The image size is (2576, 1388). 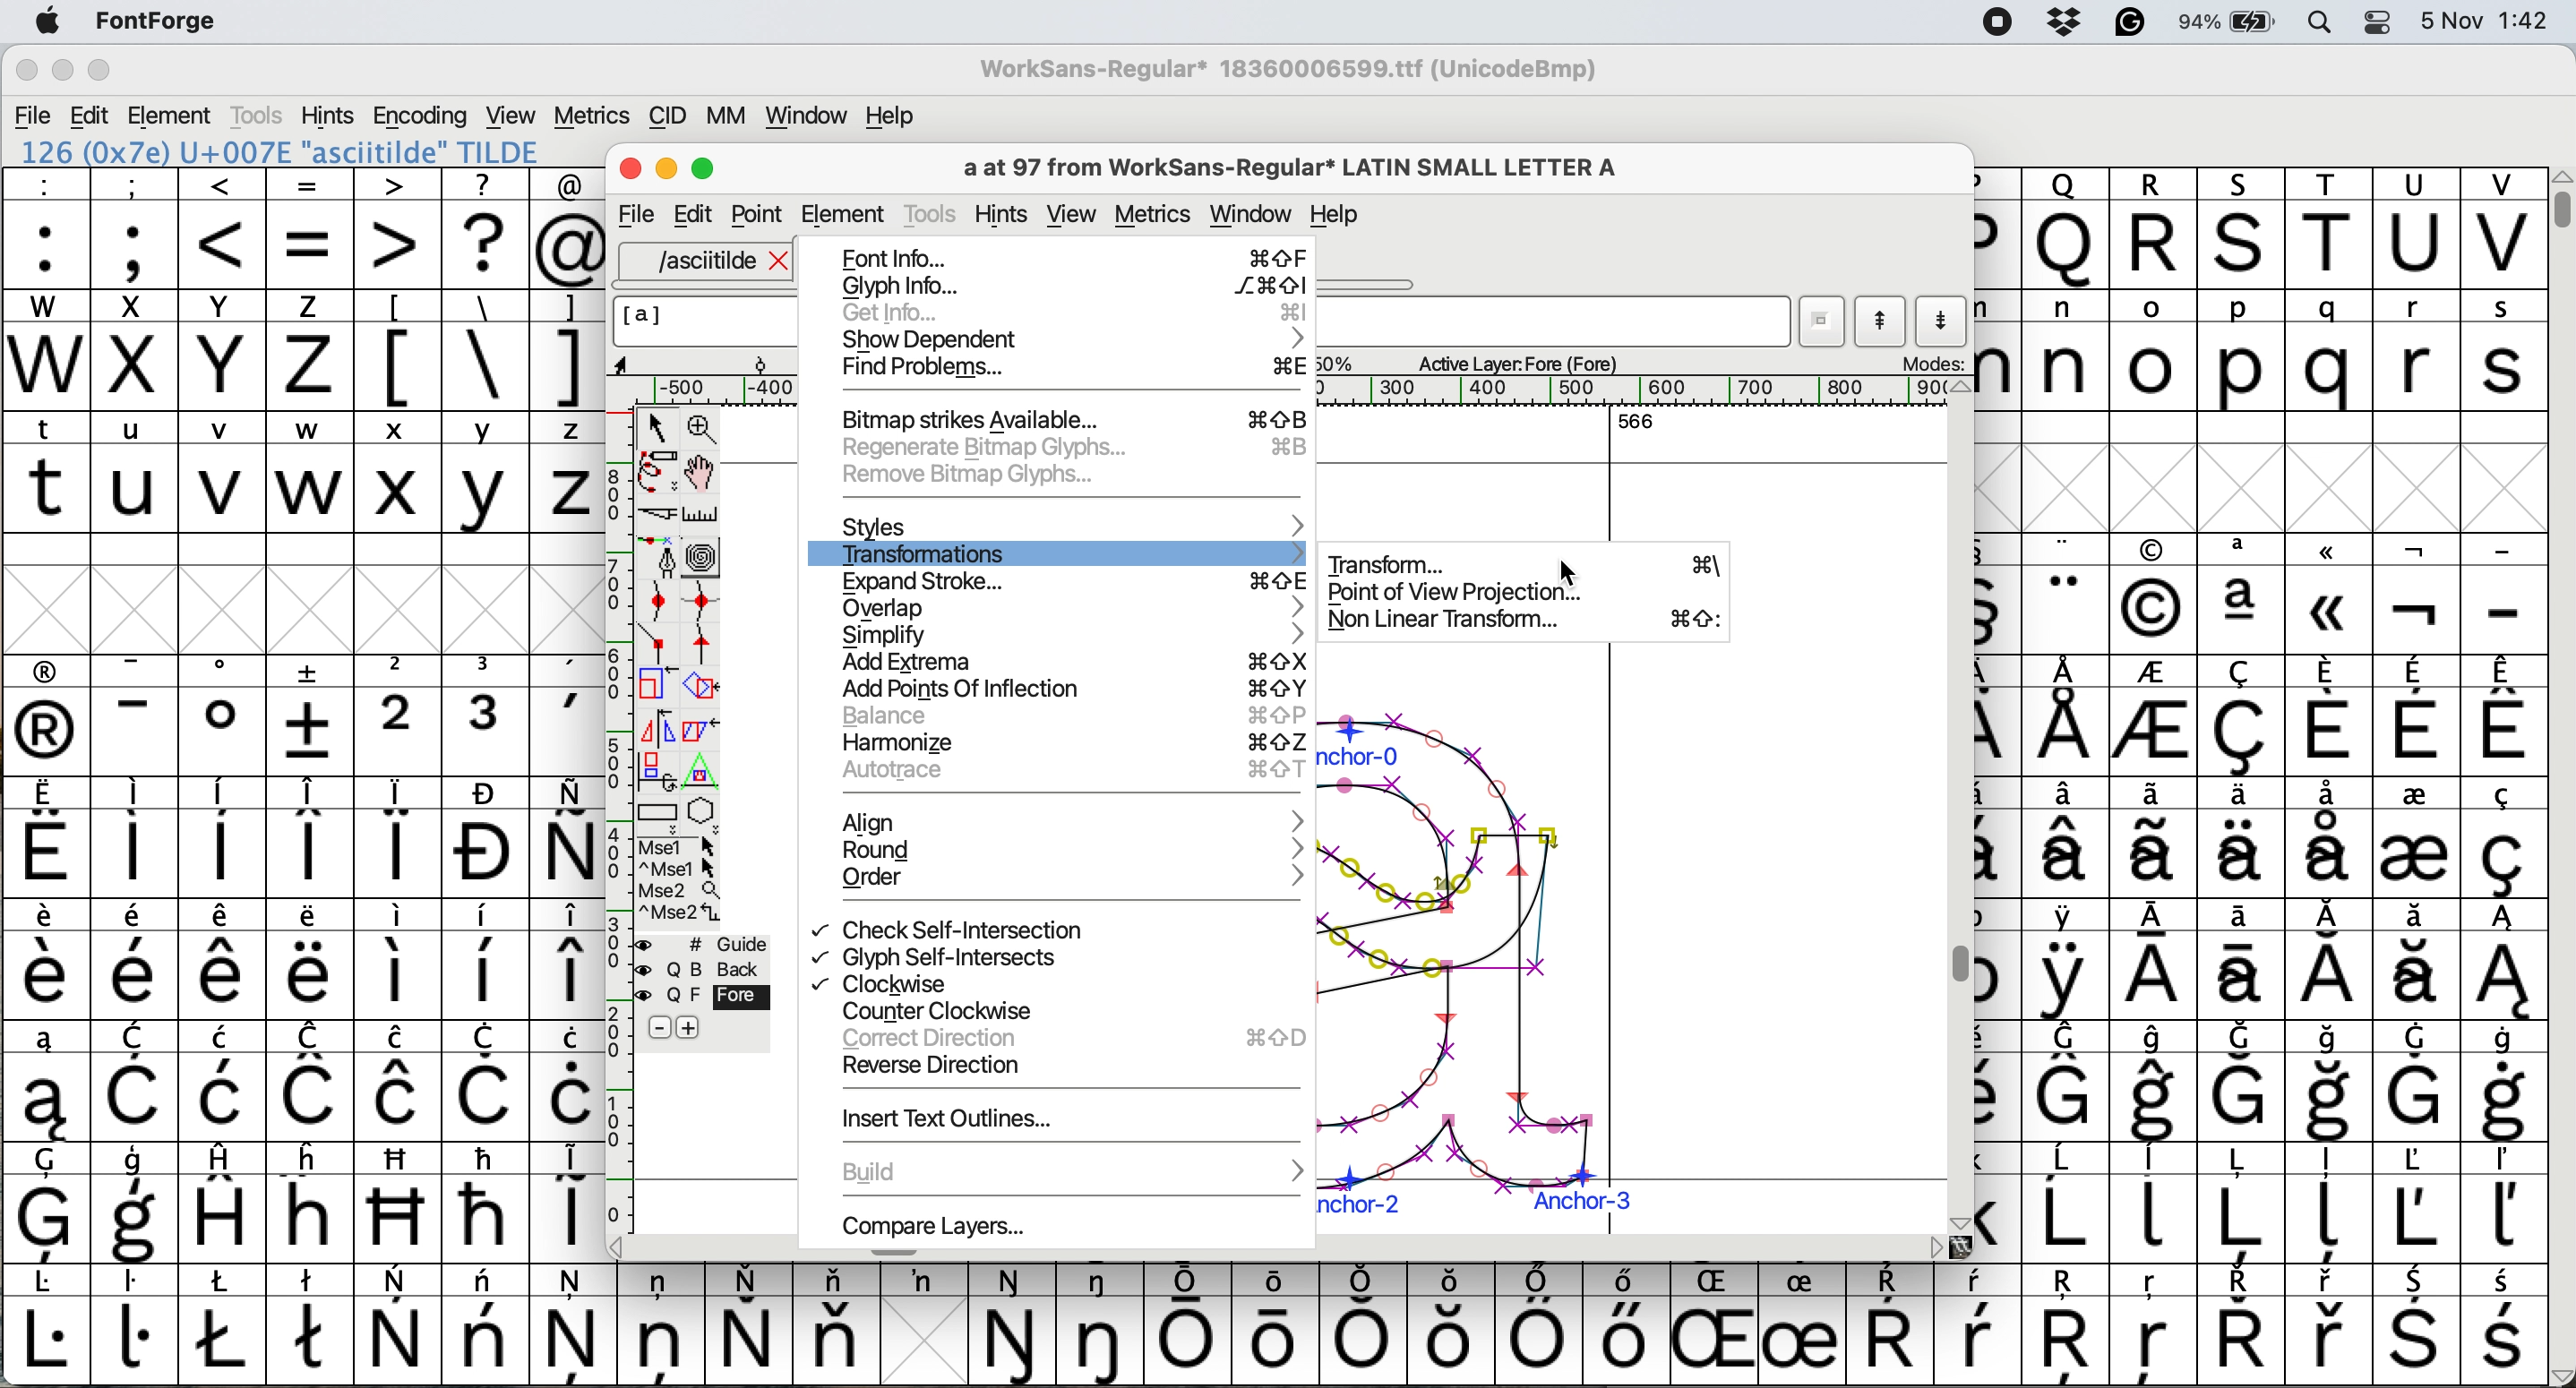 I want to click on Compare Layers, so click(x=1065, y=1221).